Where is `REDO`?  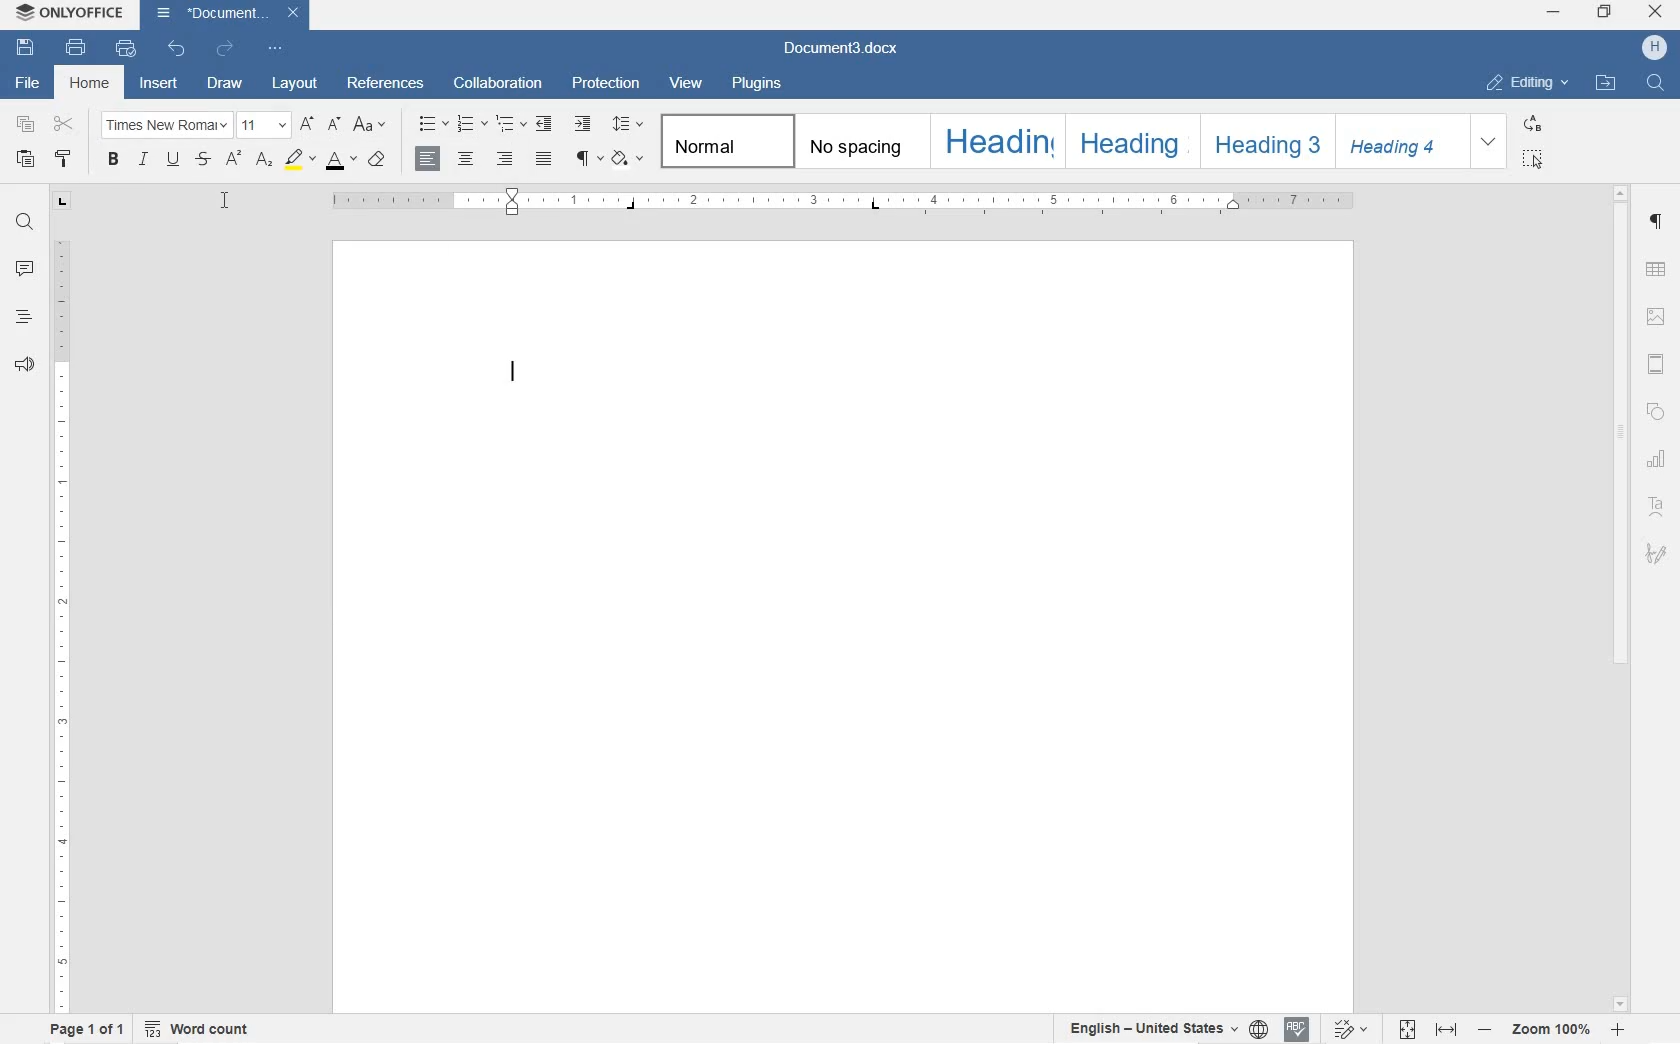
REDO is located at coordinates (222, 49).